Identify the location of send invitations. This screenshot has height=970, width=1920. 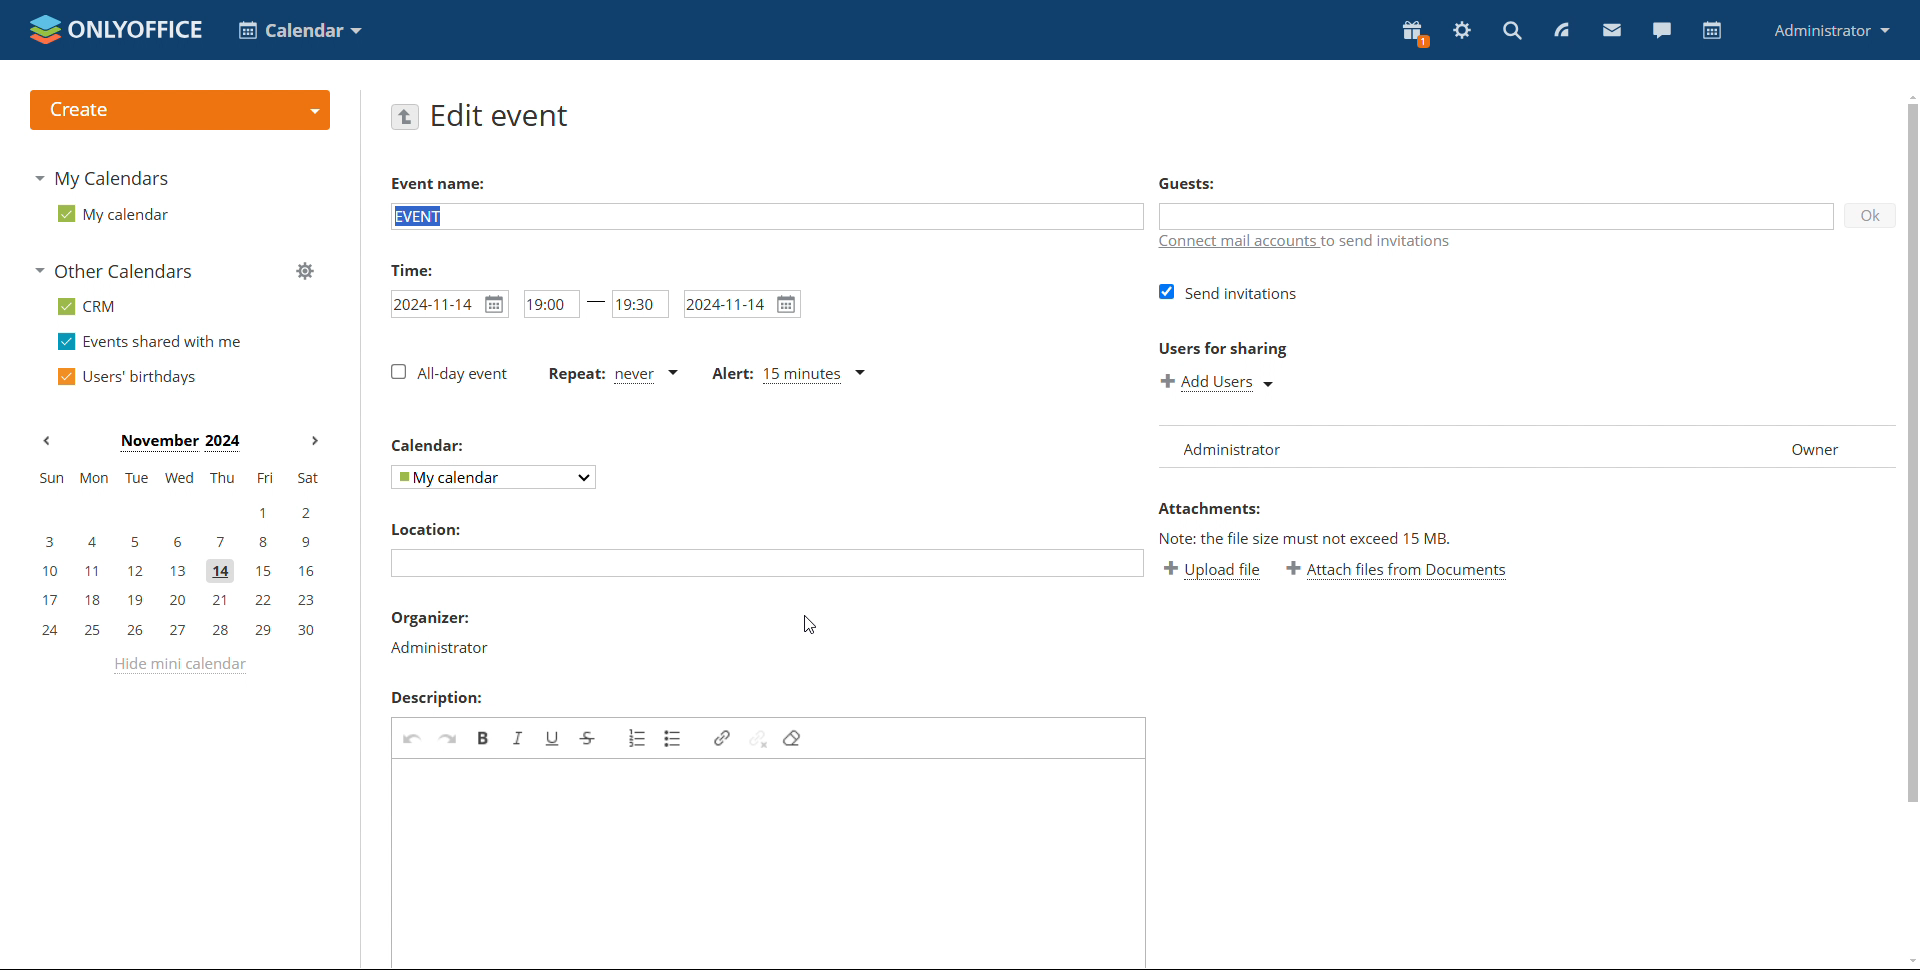
(1226, 294).